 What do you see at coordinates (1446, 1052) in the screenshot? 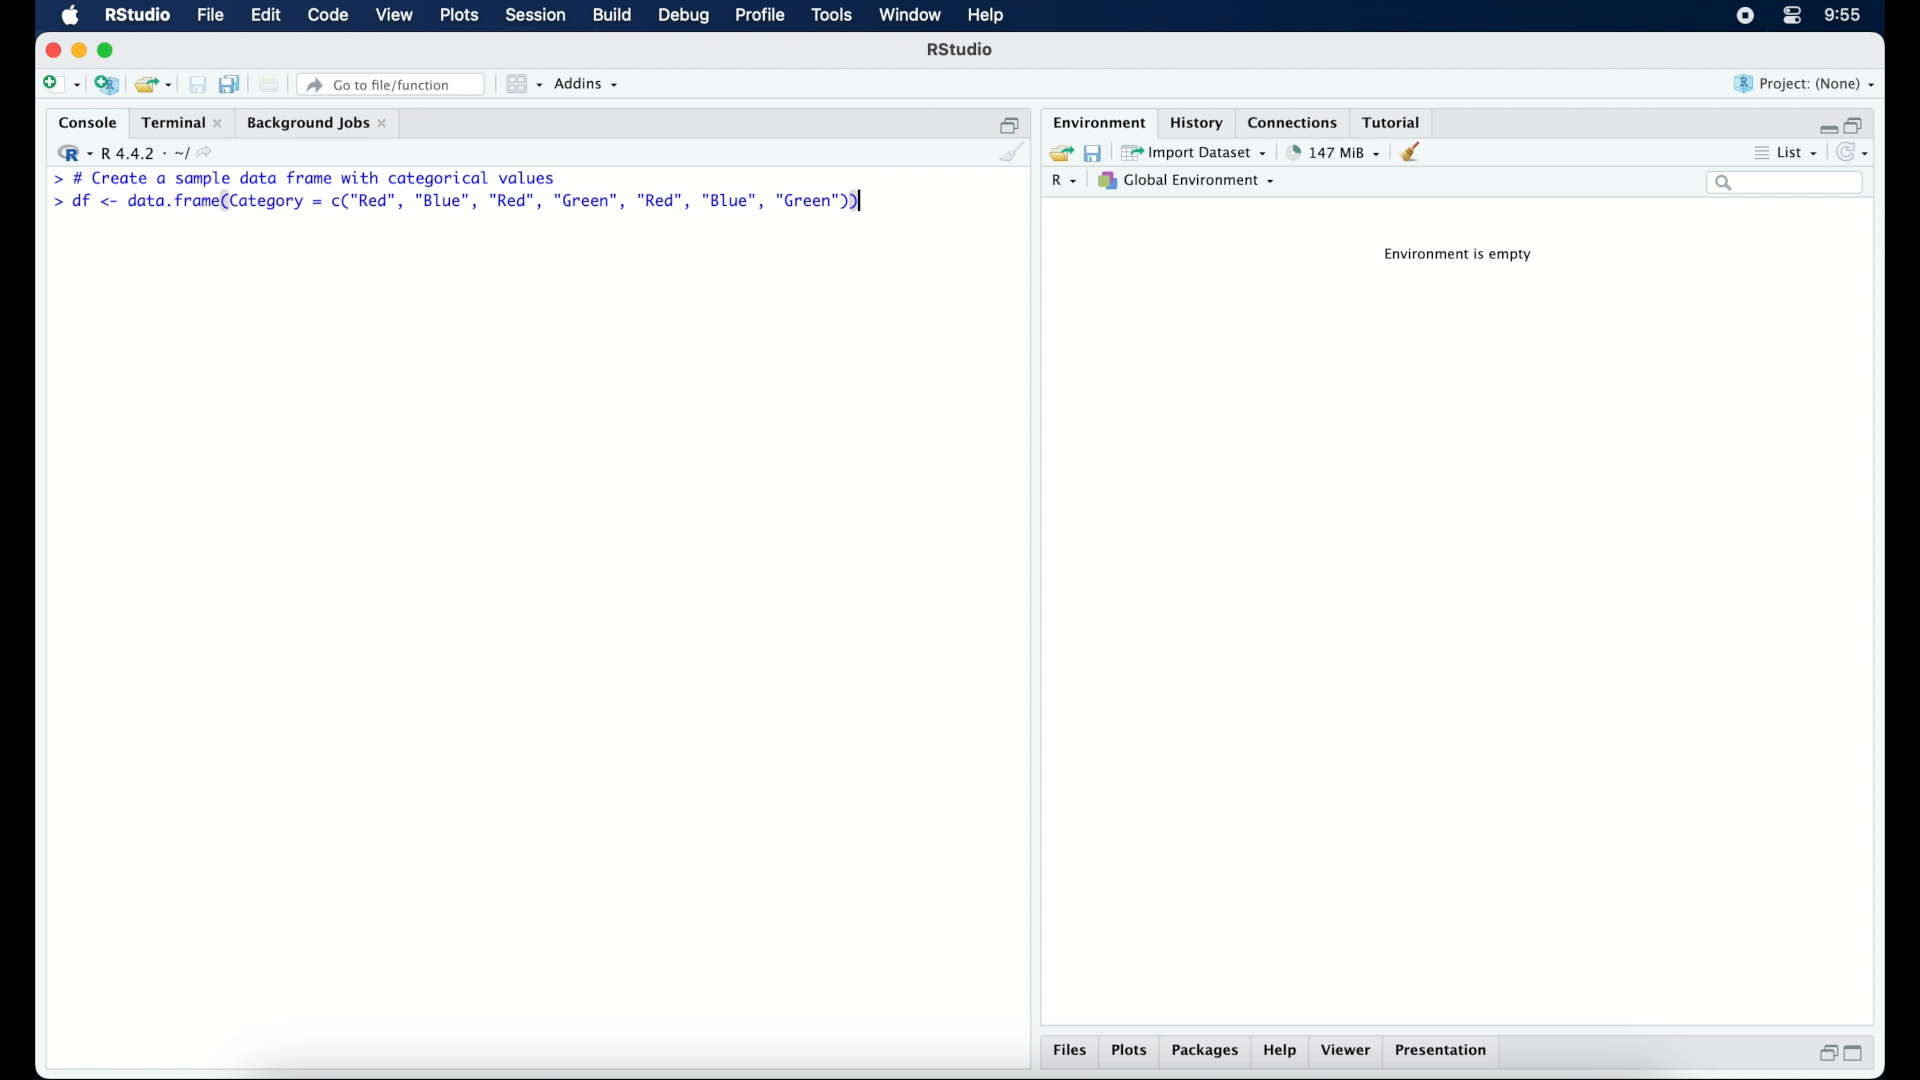
I see `presentation` at bounding box center [1446, 1052].